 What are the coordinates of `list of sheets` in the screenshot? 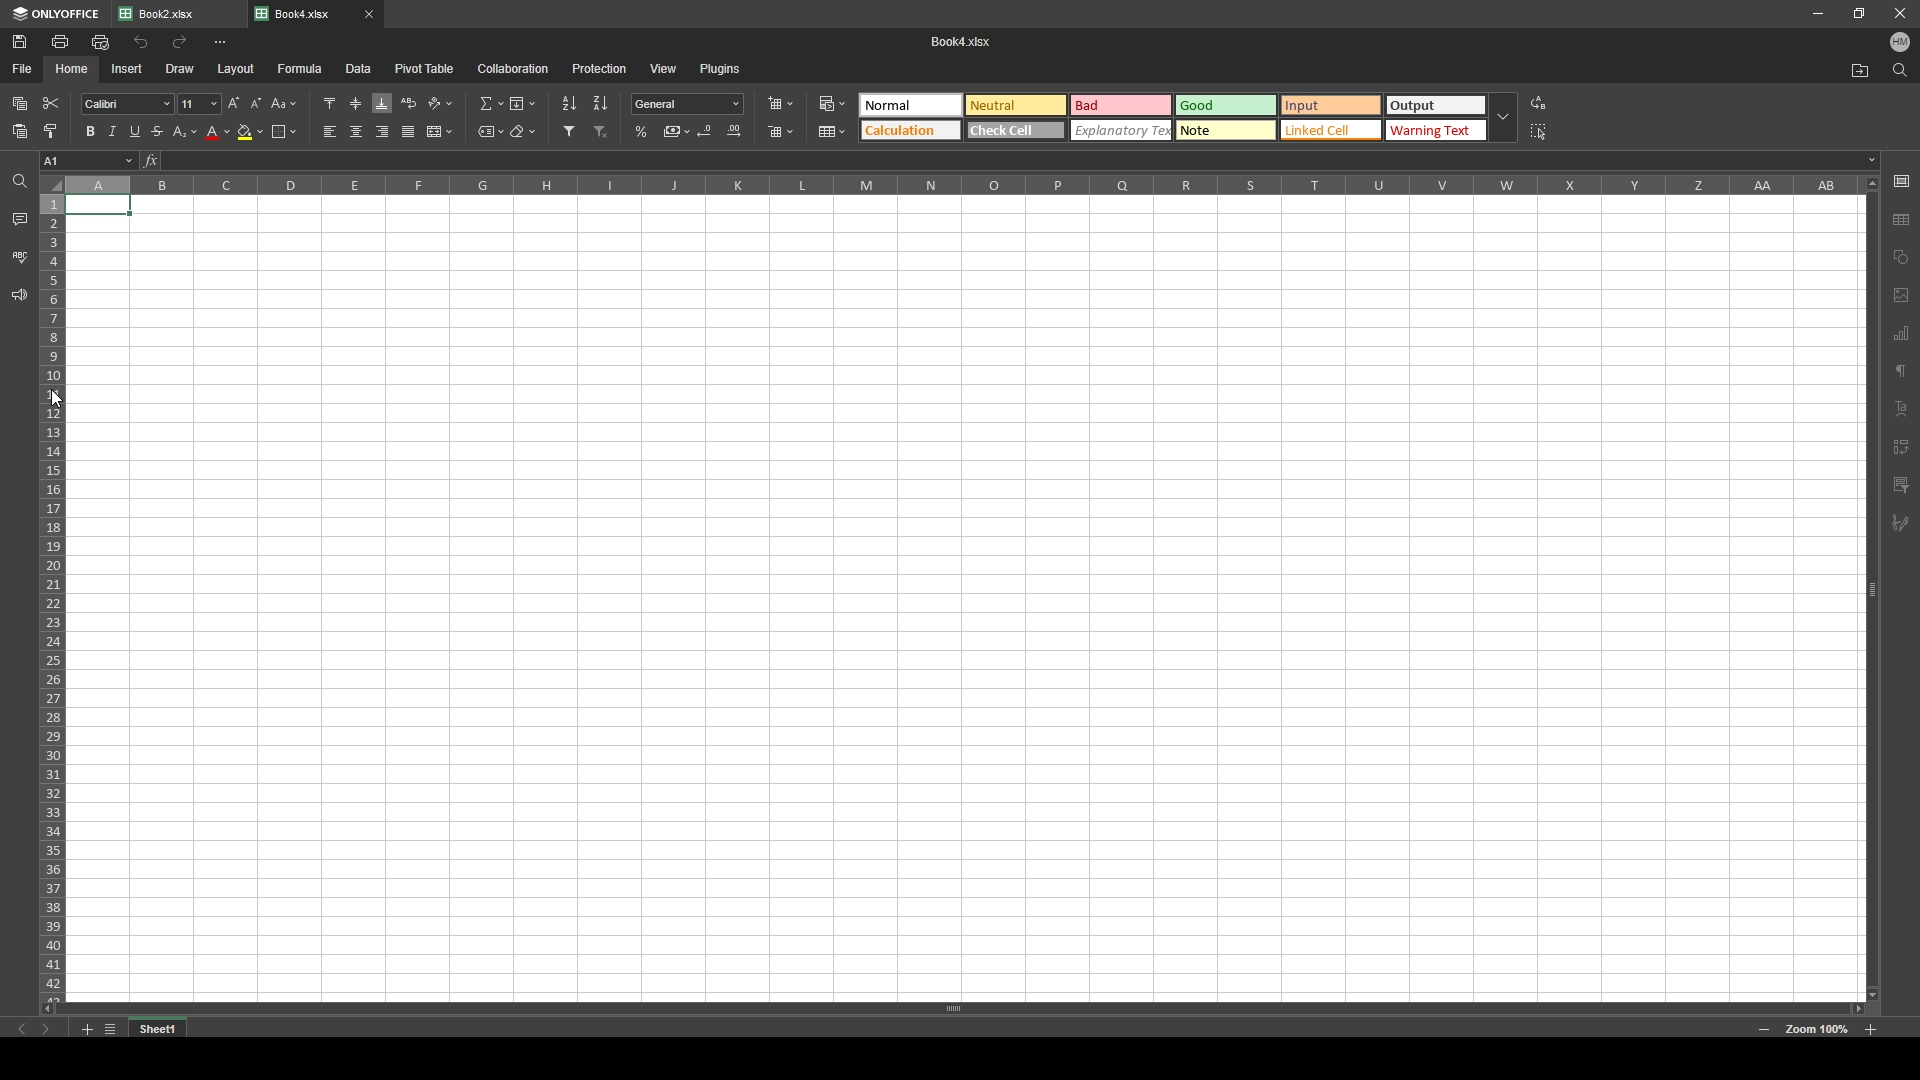 It's located at (110, 1027).